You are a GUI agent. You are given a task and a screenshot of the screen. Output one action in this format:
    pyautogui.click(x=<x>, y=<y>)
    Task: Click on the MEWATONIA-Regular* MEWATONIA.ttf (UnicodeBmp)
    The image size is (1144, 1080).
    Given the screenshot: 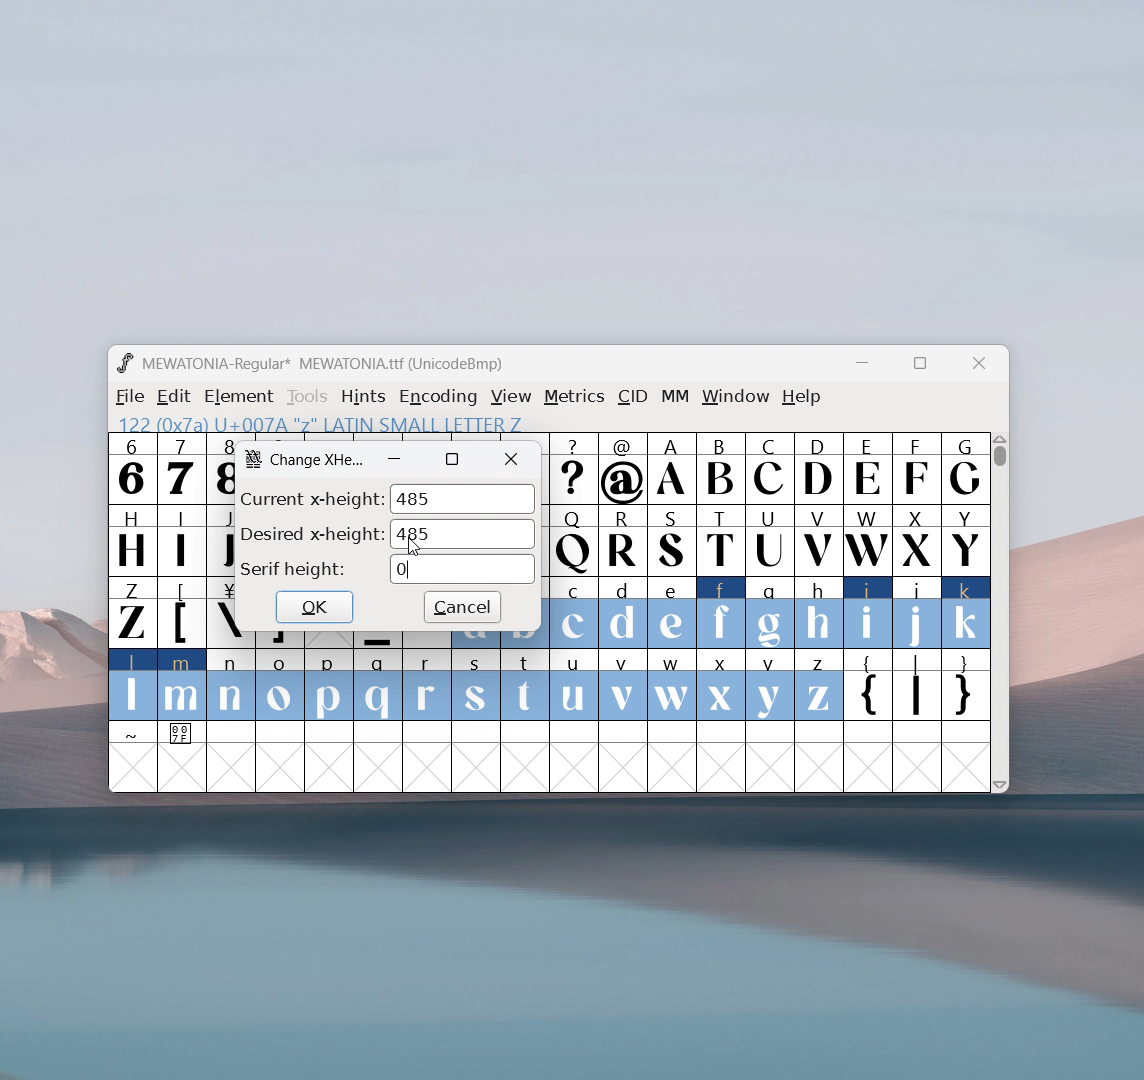 What is the action you would take?
    pyautogui.click(x=326, y=364)
    